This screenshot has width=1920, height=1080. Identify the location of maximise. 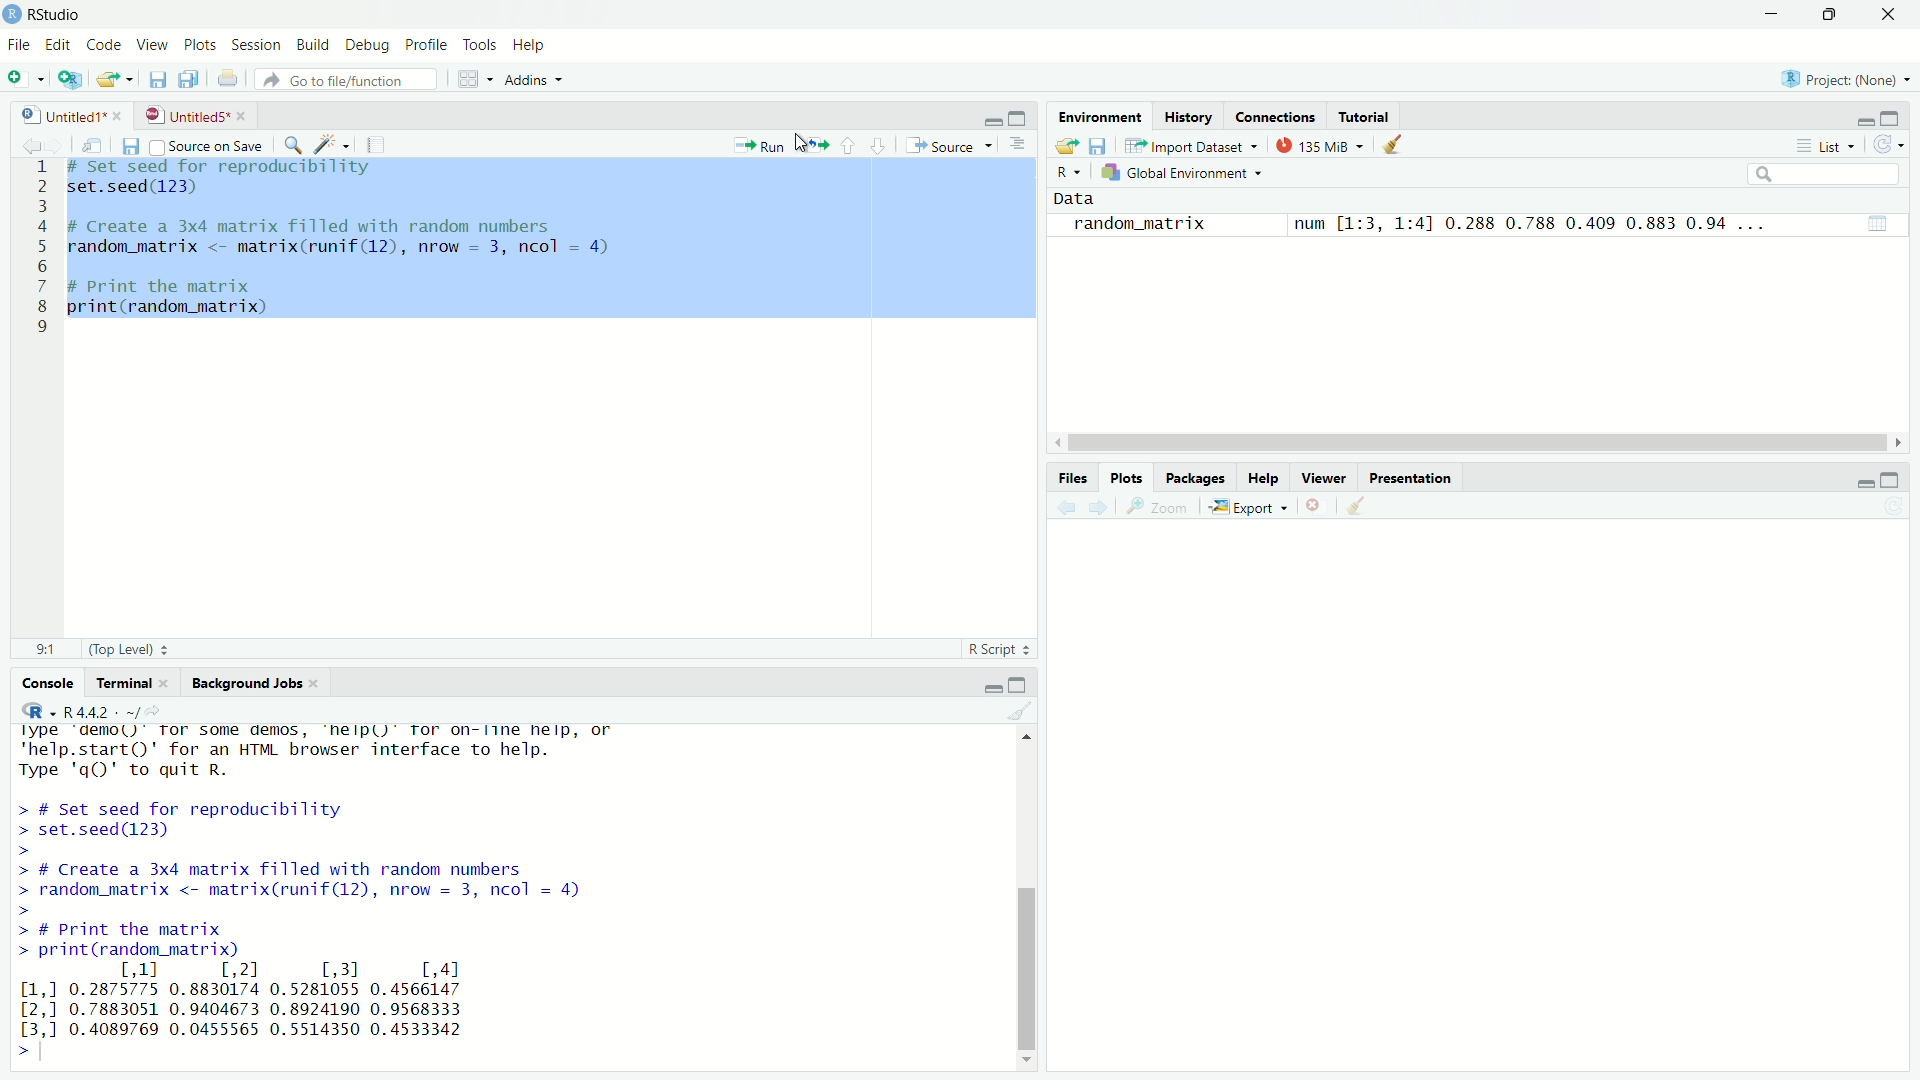
(1895, 118).